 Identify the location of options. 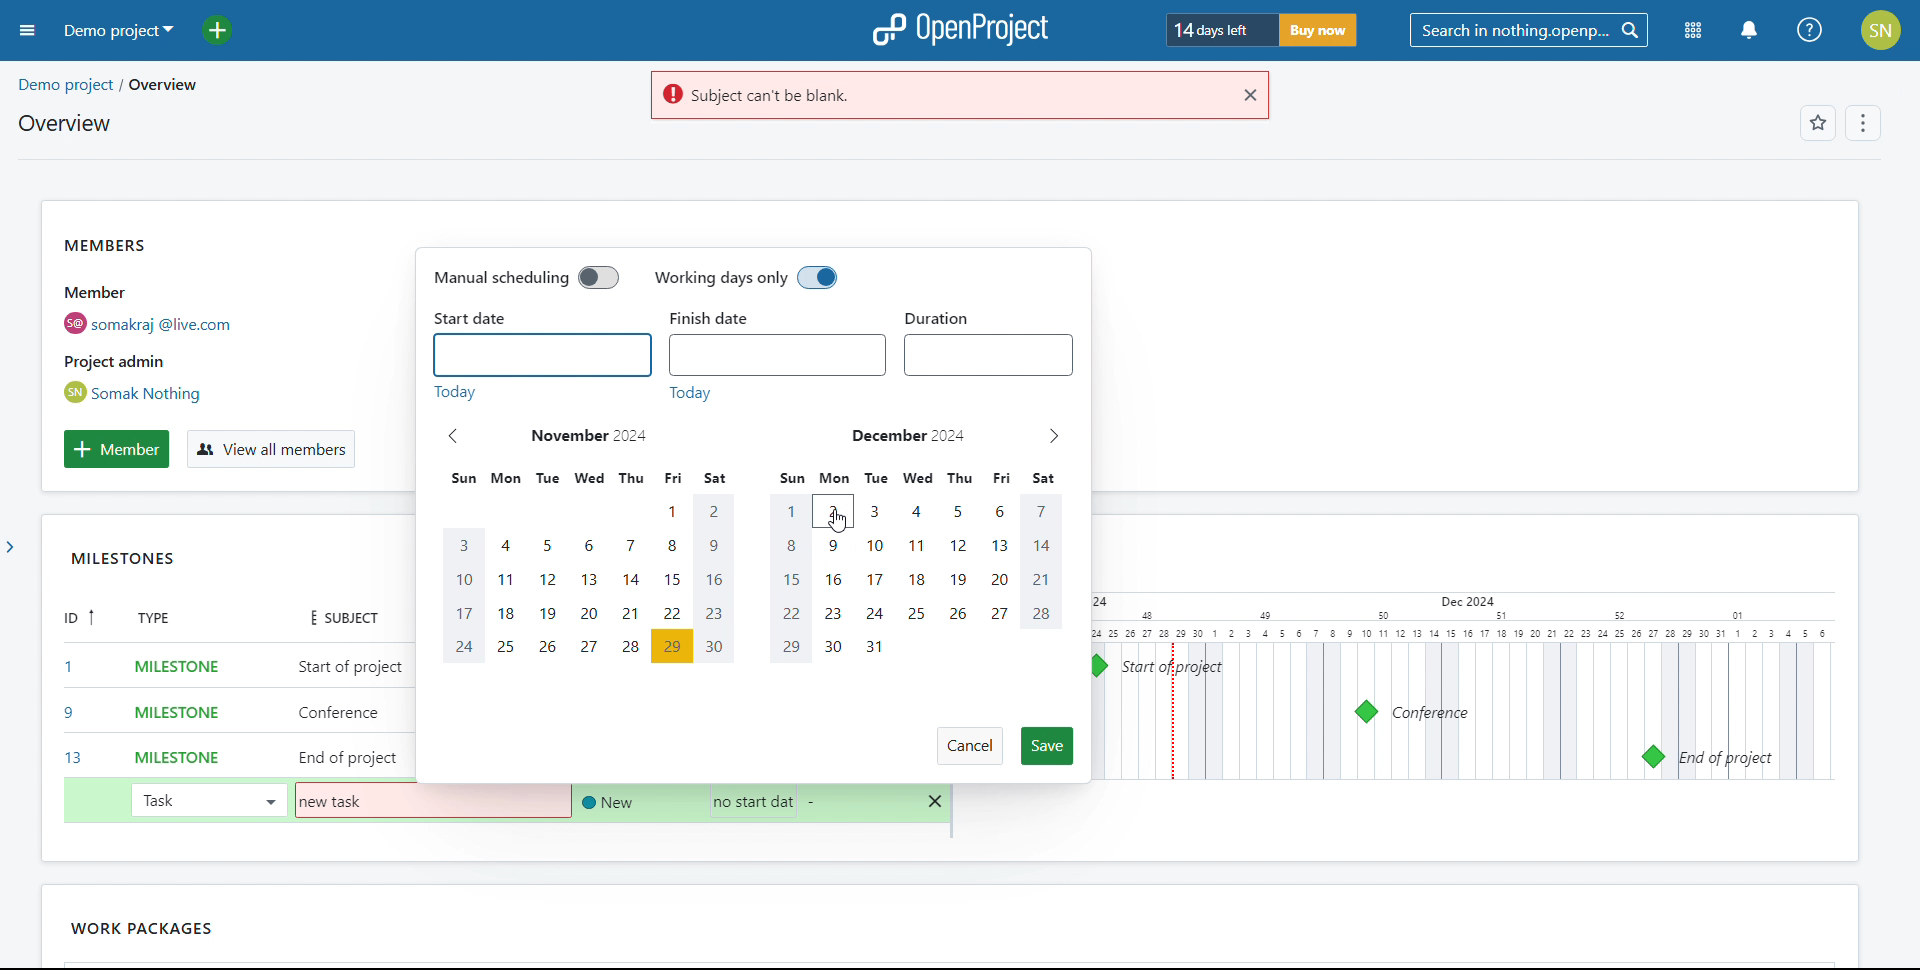
(1860, 125).